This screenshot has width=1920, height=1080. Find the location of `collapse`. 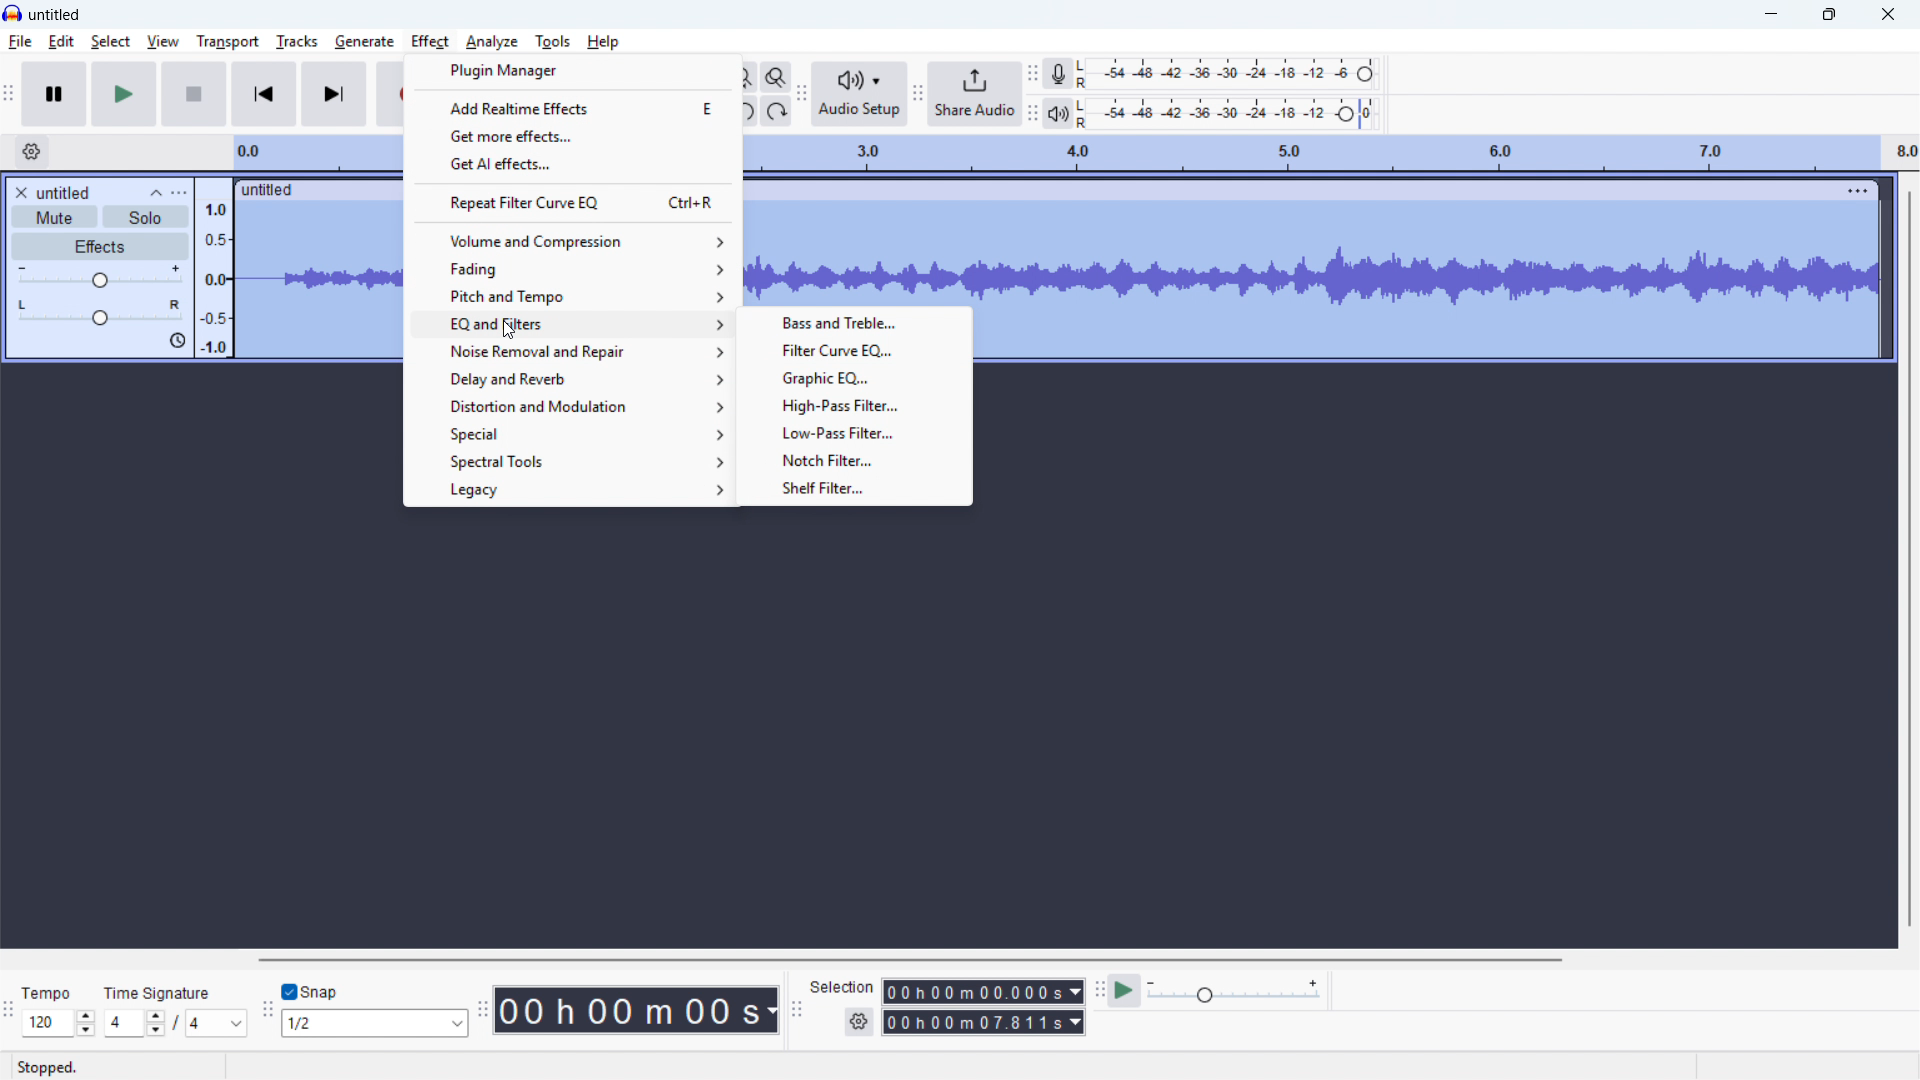

collapse is located at coordinates (156, 192).